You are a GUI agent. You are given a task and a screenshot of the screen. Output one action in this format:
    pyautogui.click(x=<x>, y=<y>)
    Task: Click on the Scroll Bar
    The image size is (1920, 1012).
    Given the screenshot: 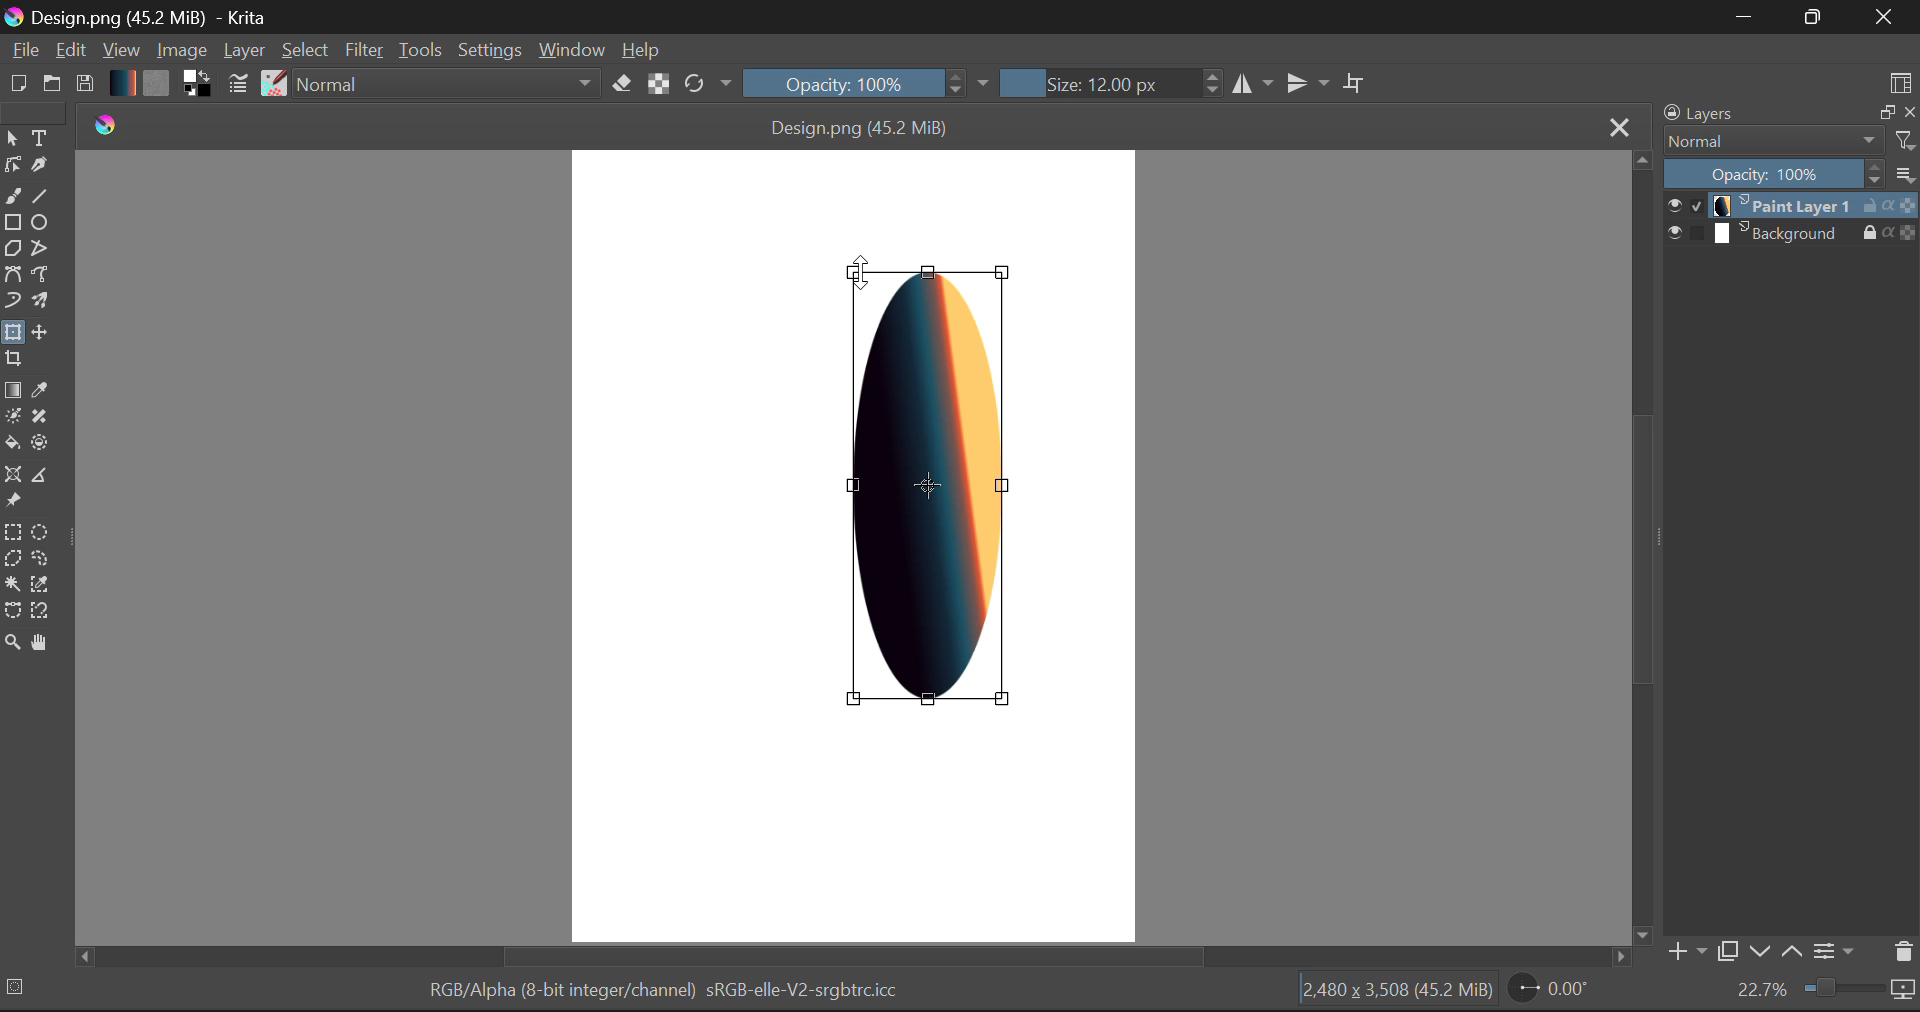 What is the action you would take?
    pyautogui.click(x=1639, y=546)
    